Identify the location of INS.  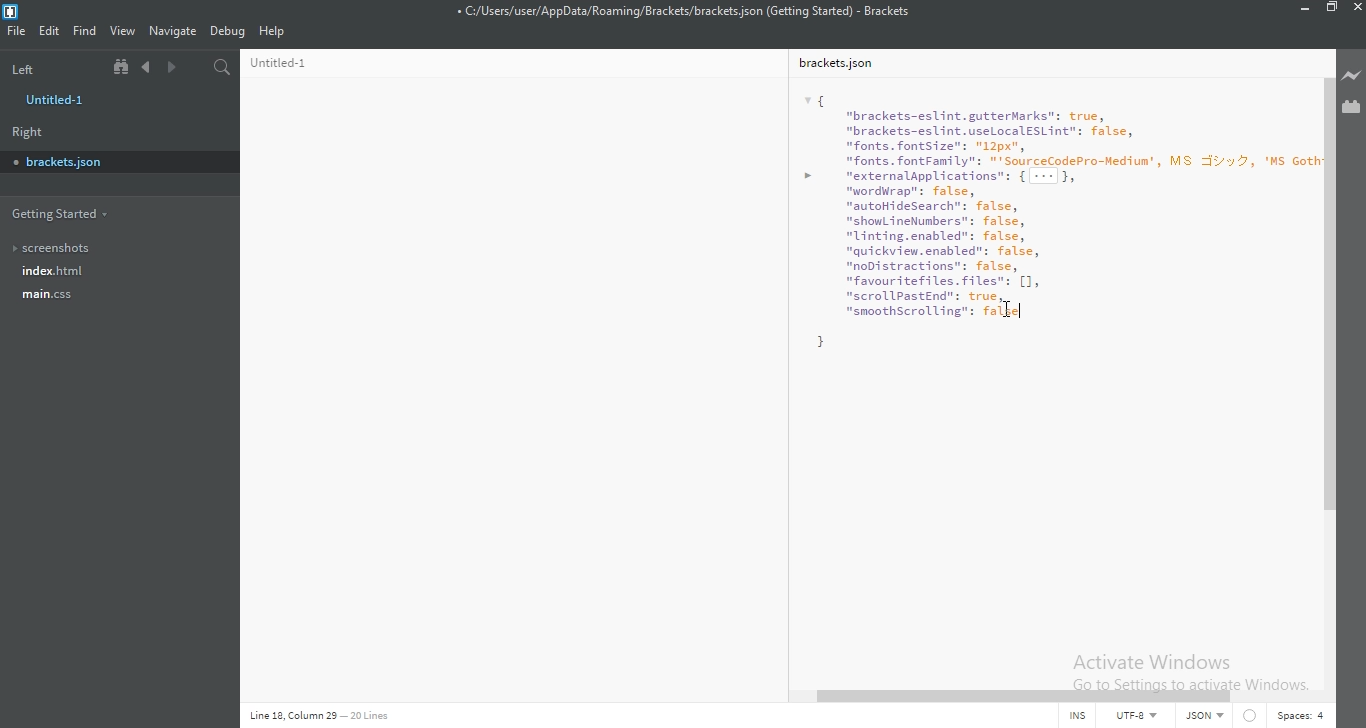
(1073, 717).